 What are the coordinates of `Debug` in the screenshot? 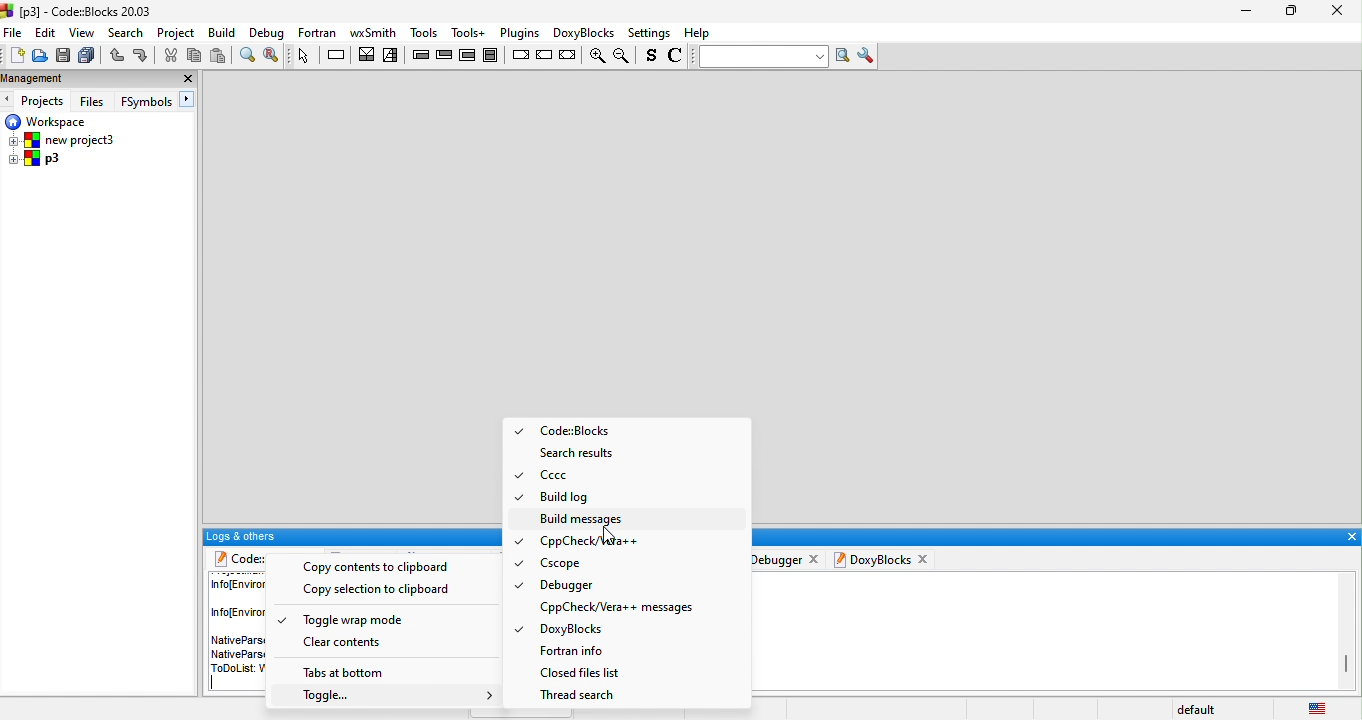 It's located at (267, 33).